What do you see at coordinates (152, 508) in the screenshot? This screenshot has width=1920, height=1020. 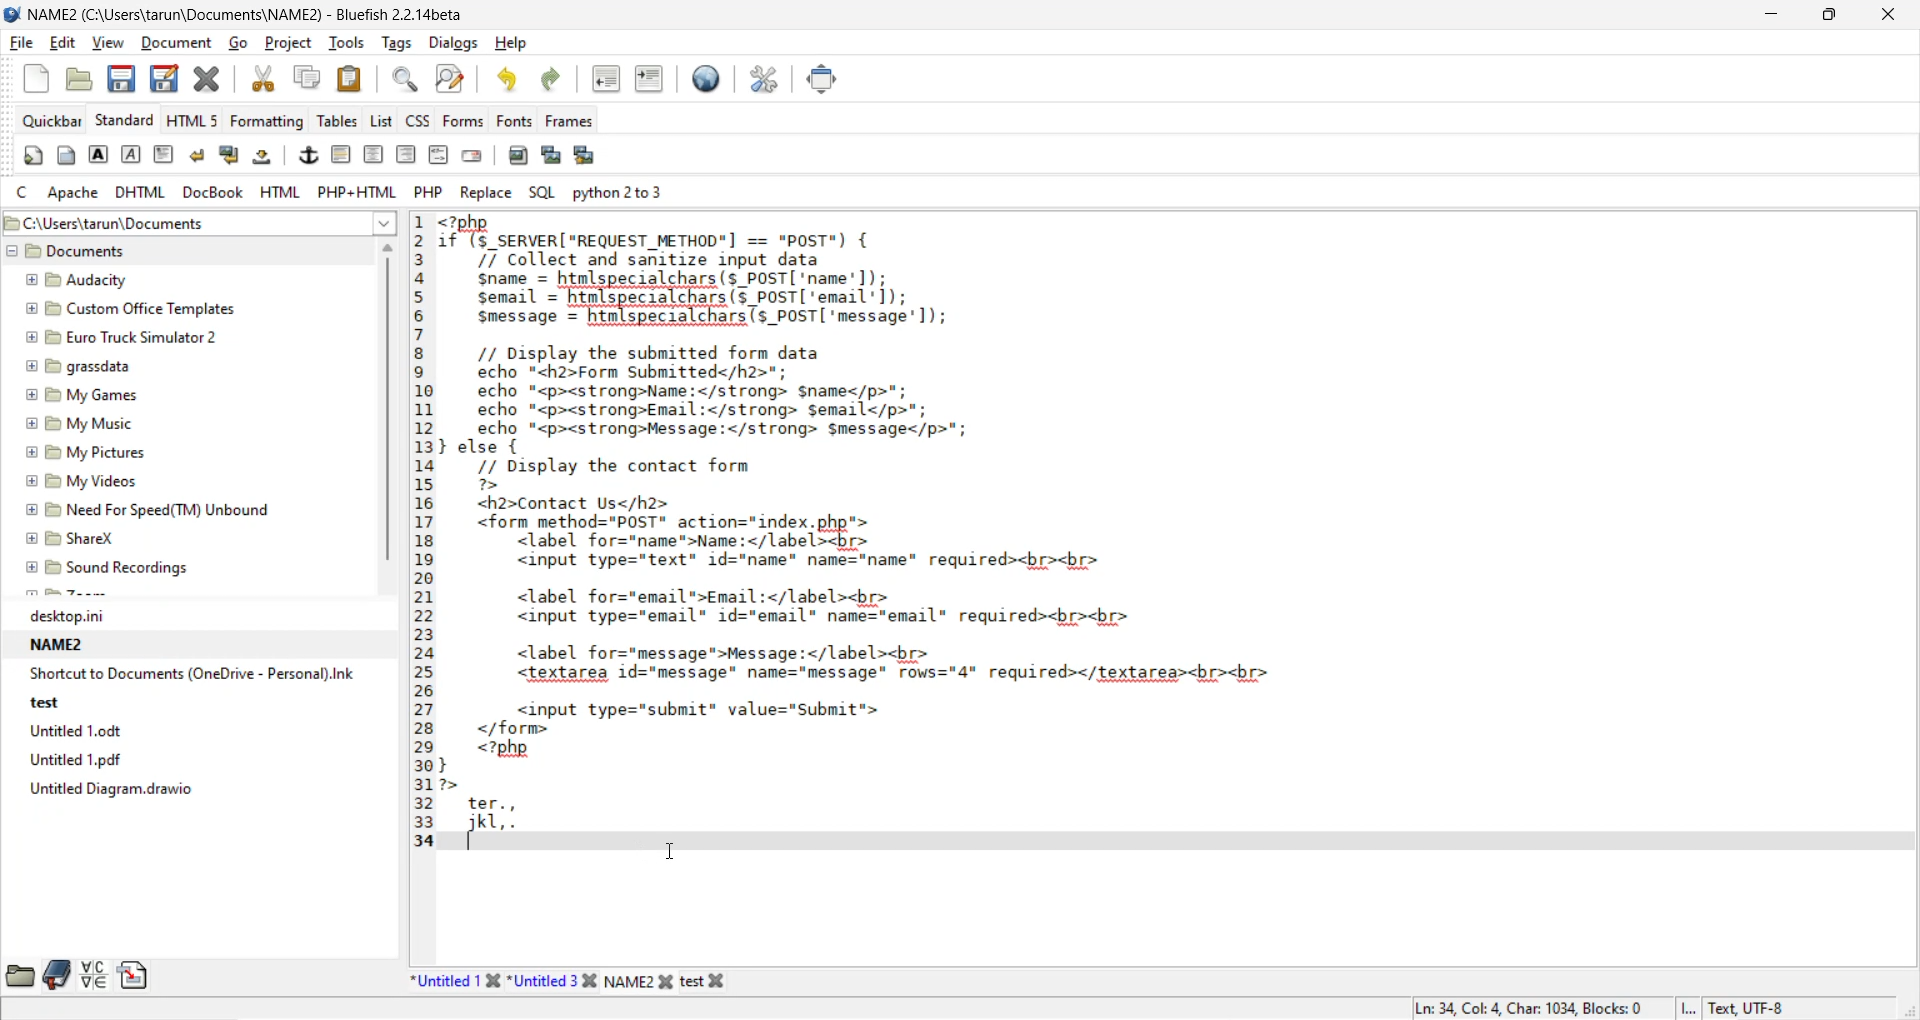 I see `Need For Speed(TM) Unbound` at bounding box center [152, 508].